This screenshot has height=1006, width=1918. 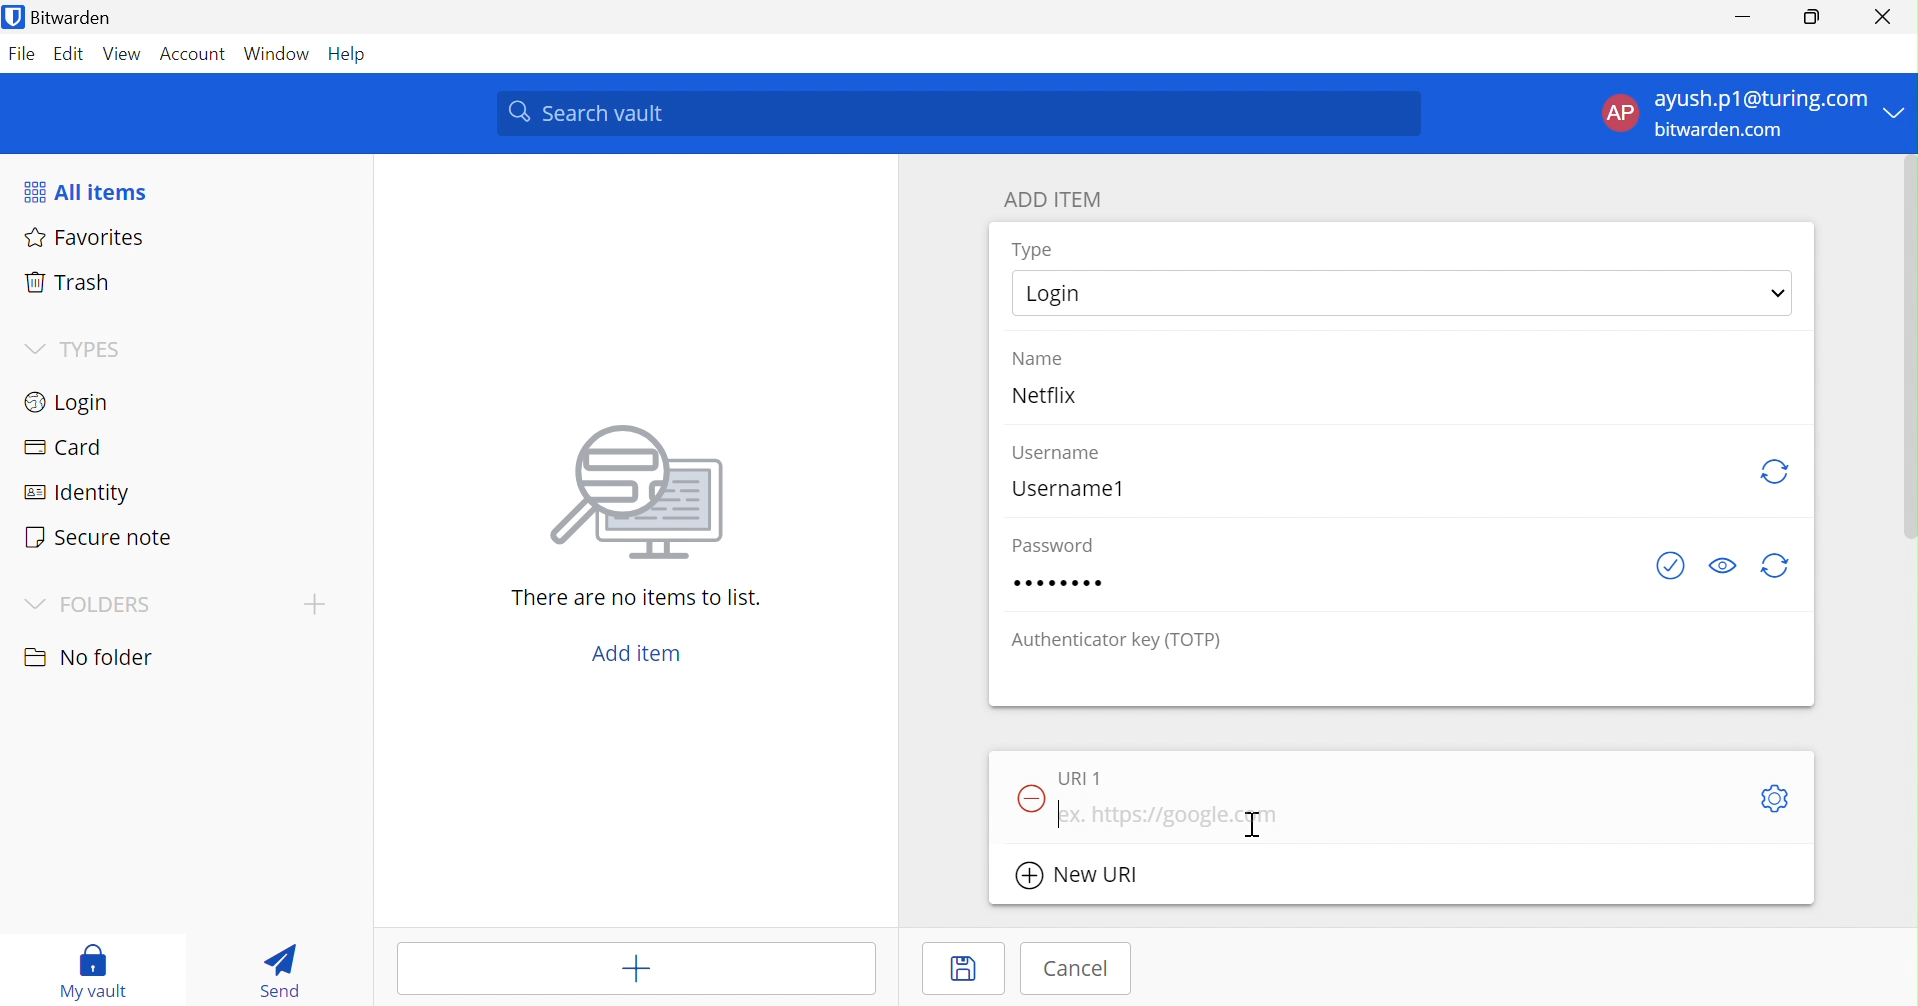 I want to click on Password, so click(x=1050, y=544).